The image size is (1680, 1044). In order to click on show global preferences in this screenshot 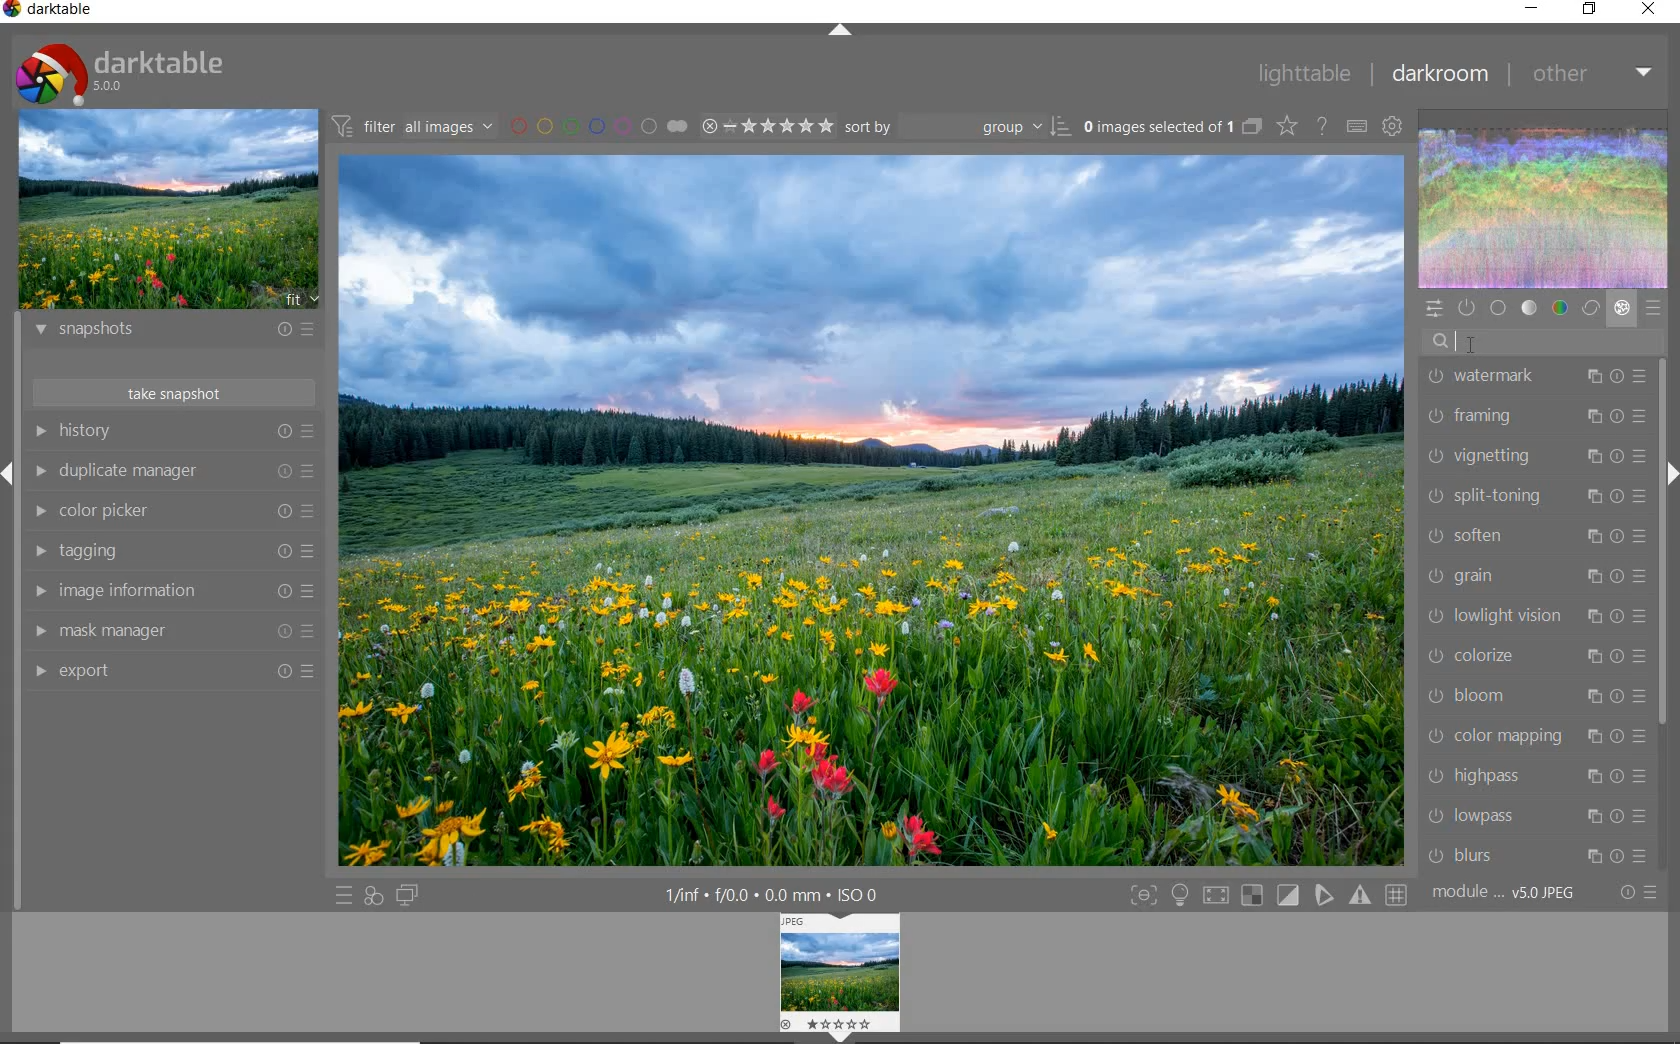, I will do `click(1393, 128)`.